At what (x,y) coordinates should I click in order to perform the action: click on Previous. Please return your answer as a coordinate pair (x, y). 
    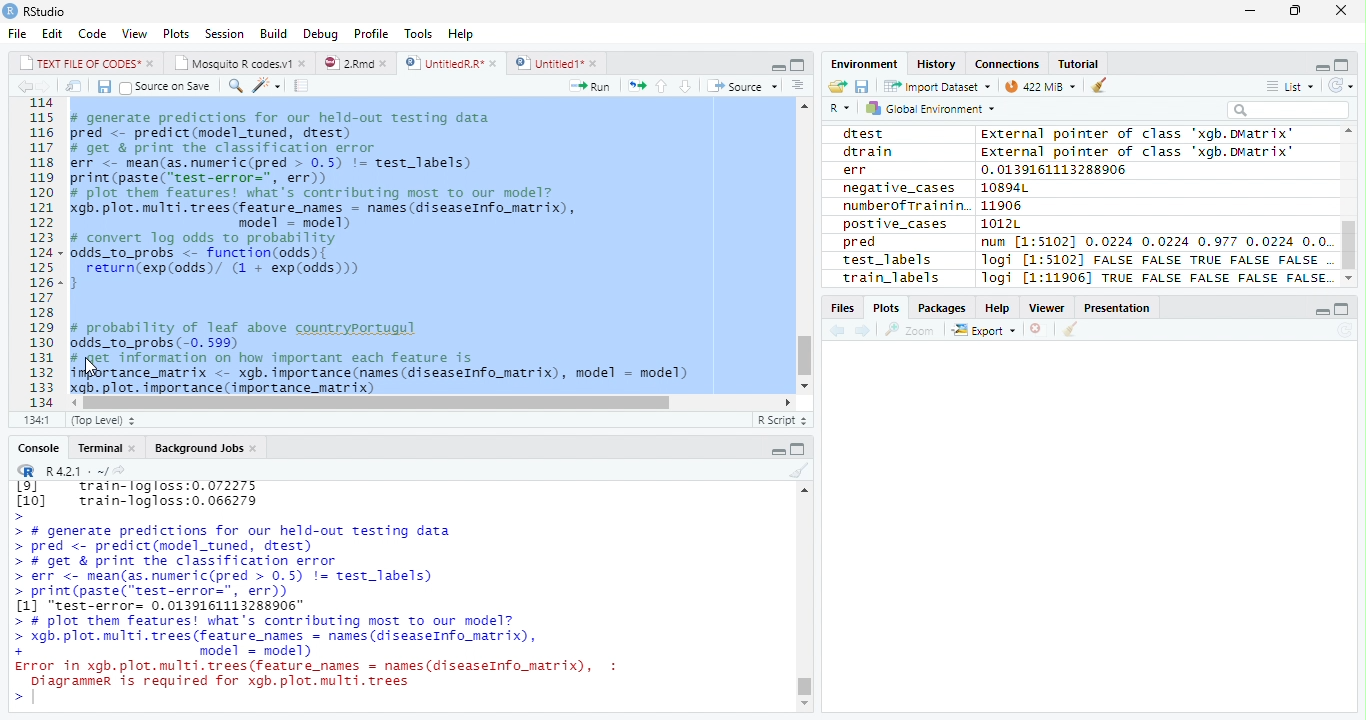
    Looking at the image, I should click on (835, 329).